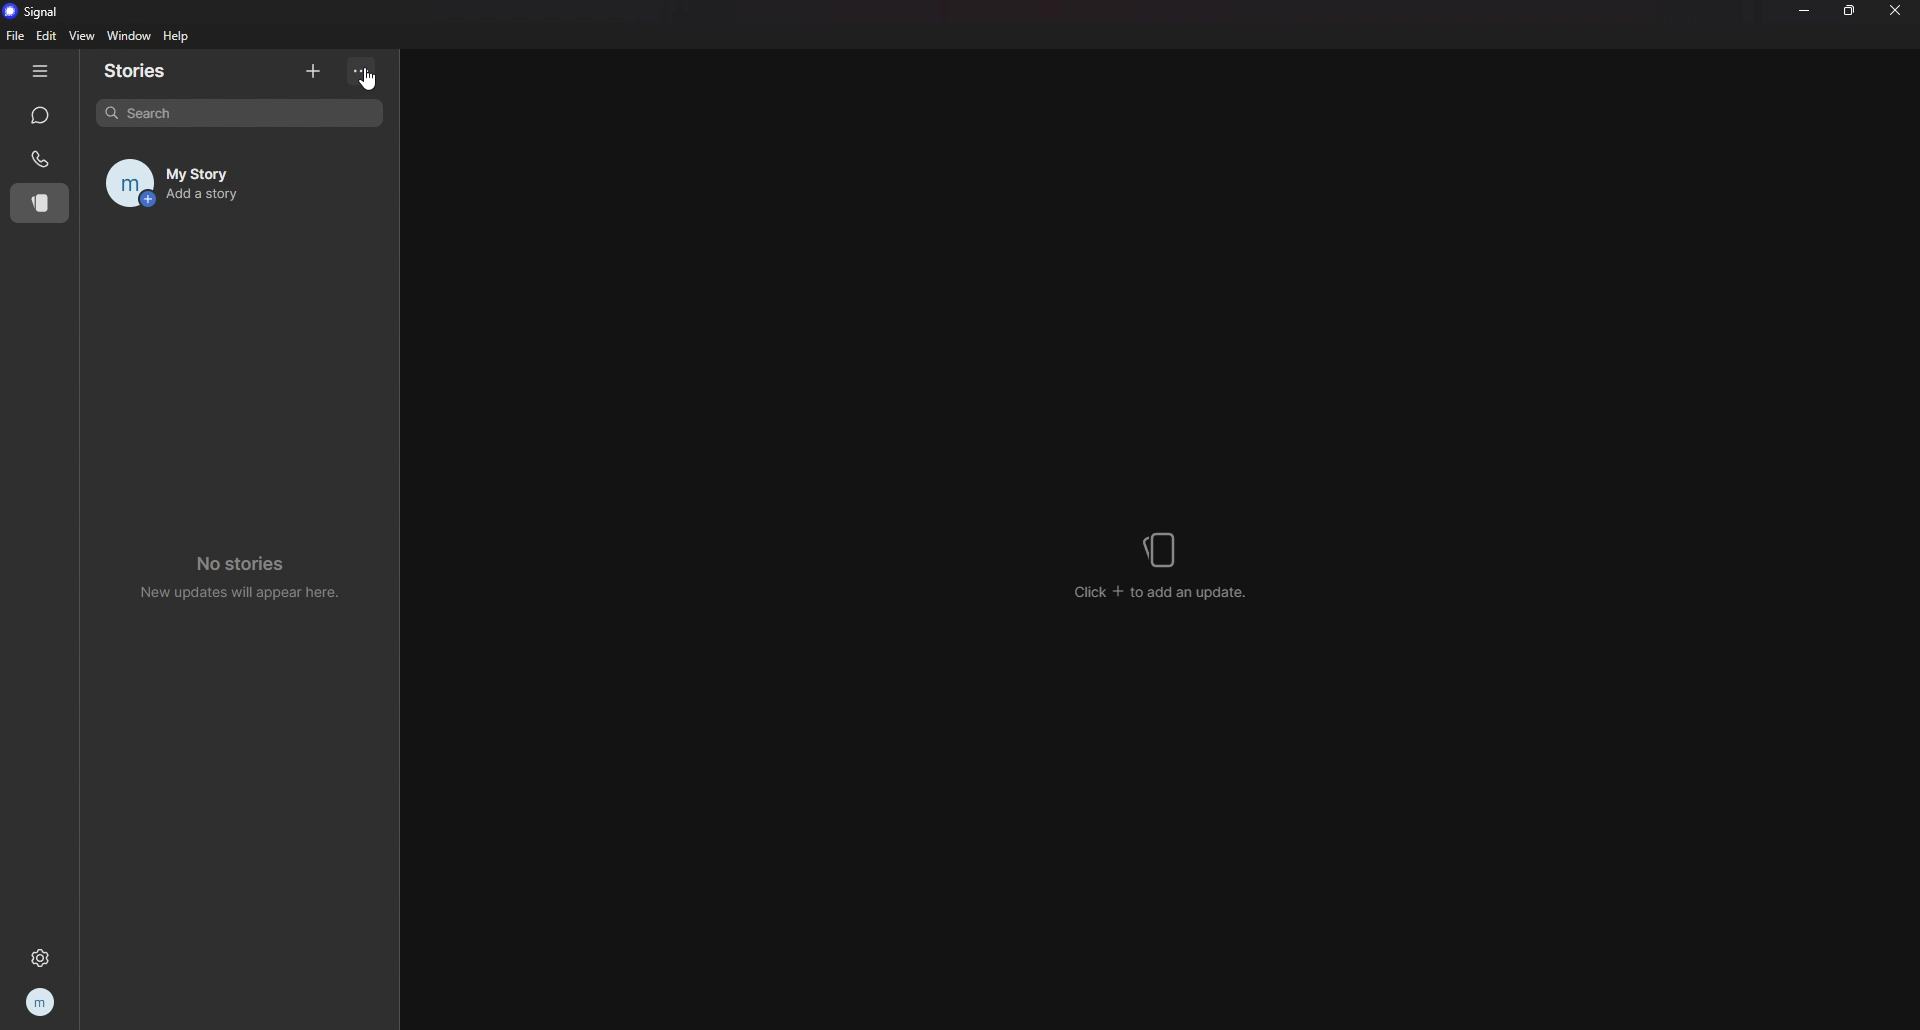 Image resolution: width=1920 pixels, height=1030 pixels. I want to click on my story add a story, so click(213, 183).